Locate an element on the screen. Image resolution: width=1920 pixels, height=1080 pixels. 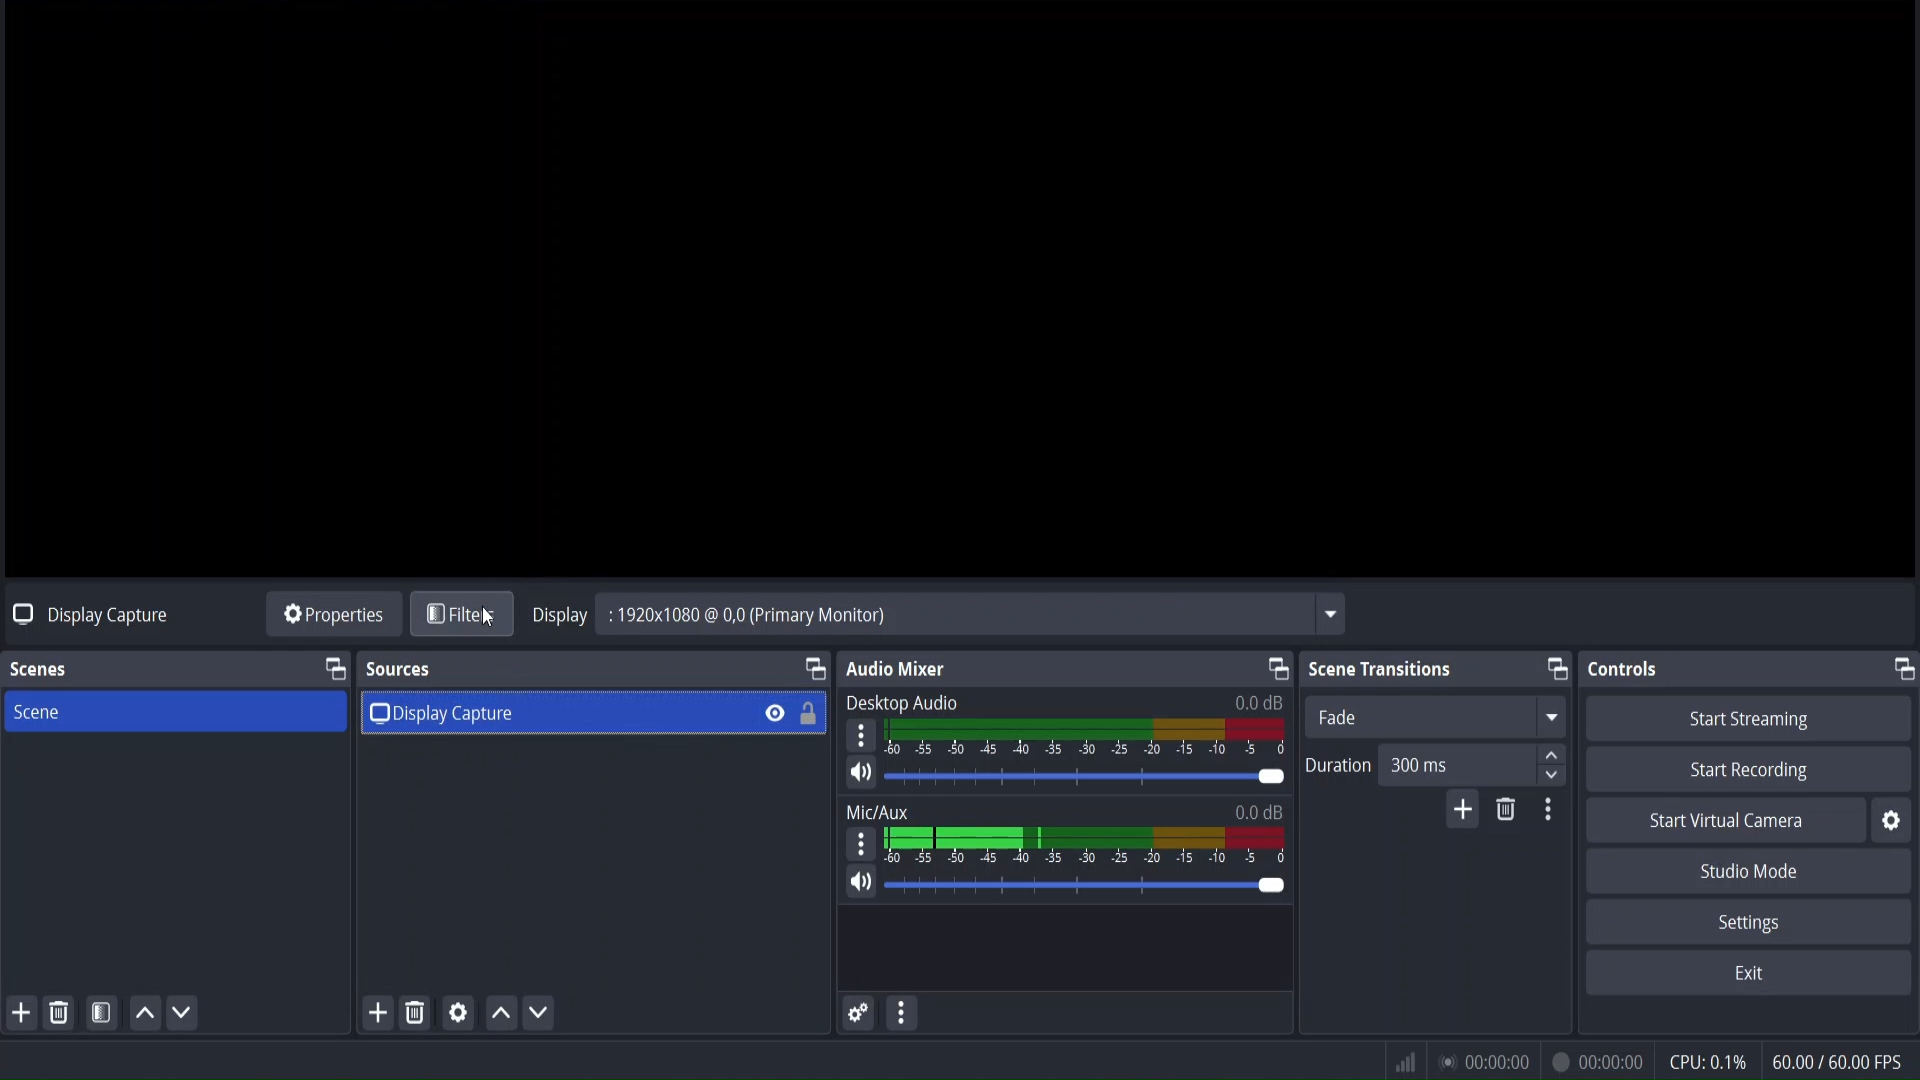
duration is located at coordinates (1420, 767).